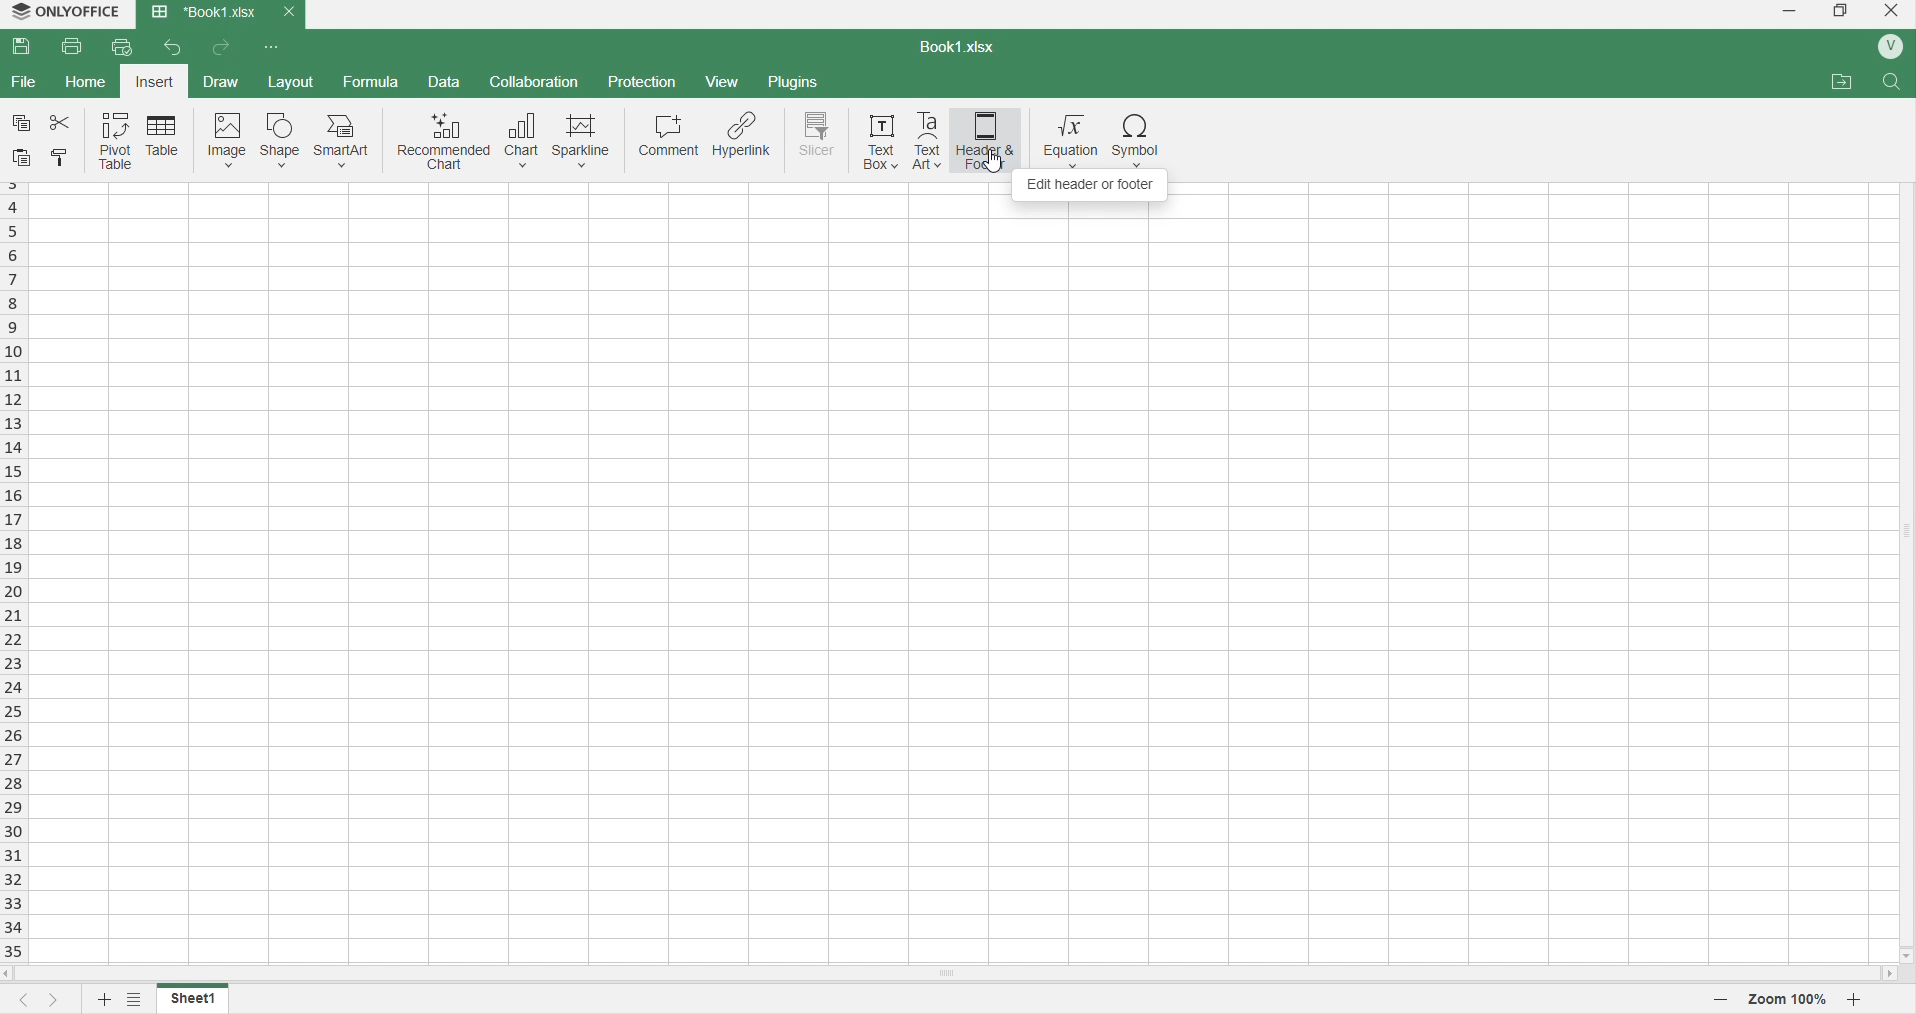 The image size is (1916, 1014). I want to click on decrease zoom , so click(1720, 998).